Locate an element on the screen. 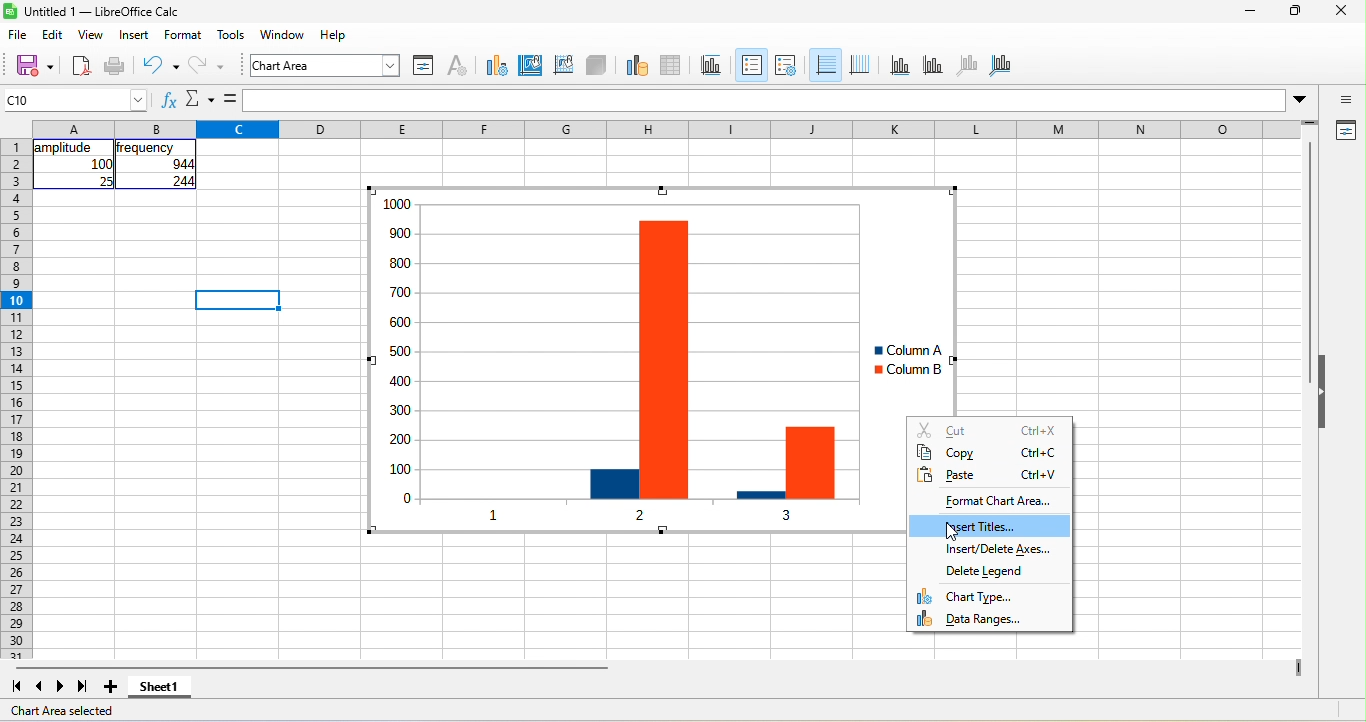 The height and width of the screenshot is (722, 1366). data range is located at coordinates (637, 66).